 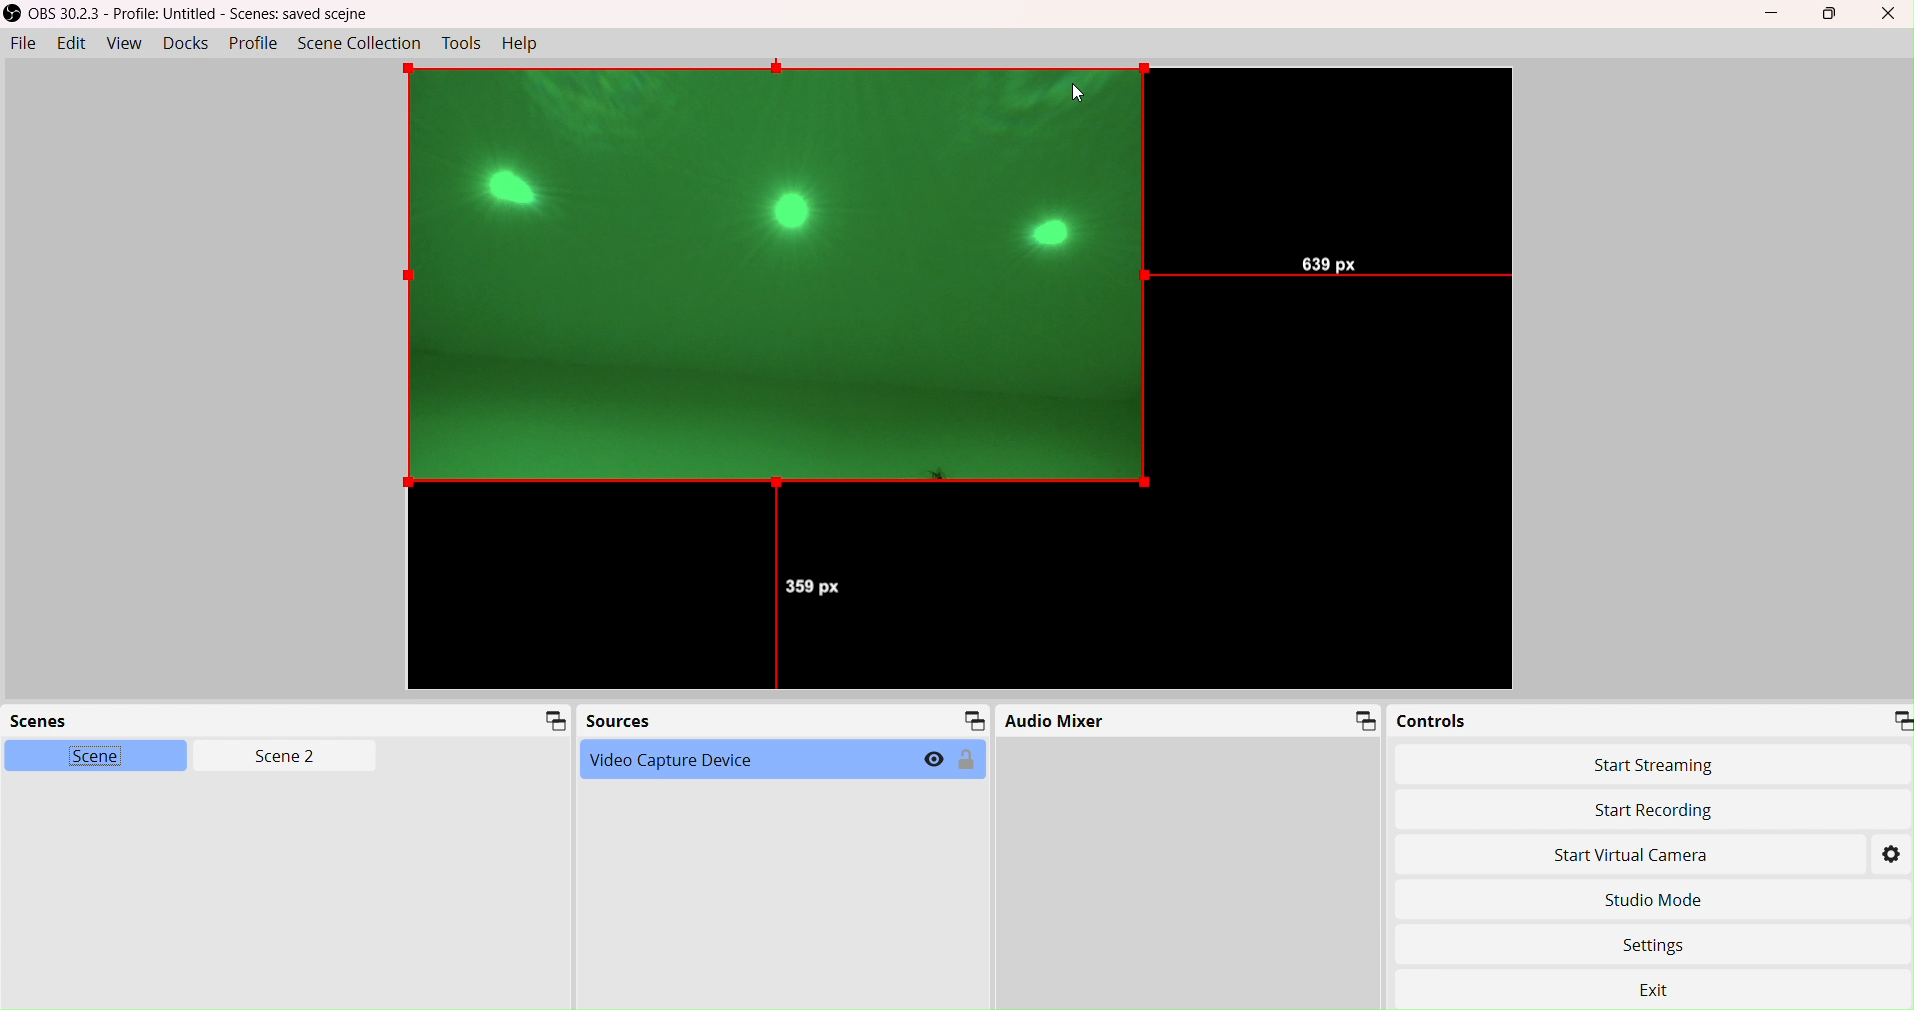 What do you see at coordinates (23, 44) in the screenshot?
I see `File` at bounding box center [23, 44].